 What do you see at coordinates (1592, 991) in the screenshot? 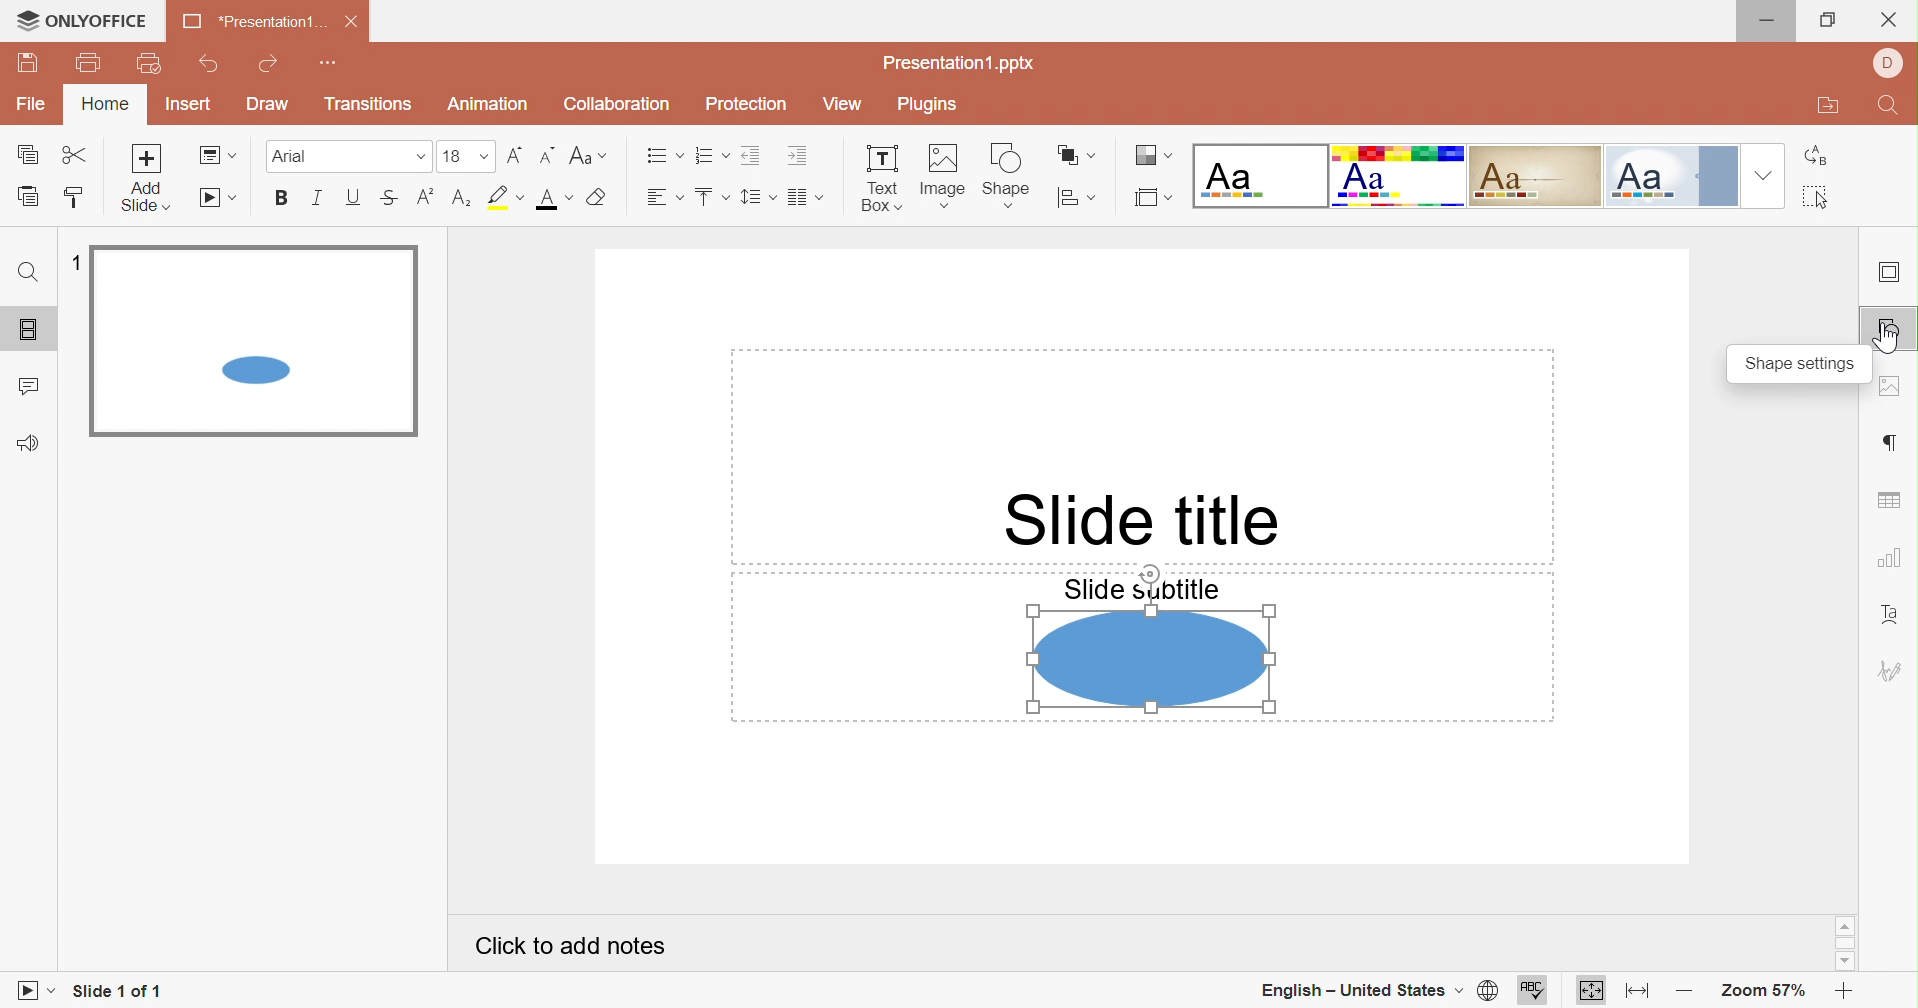
I see `Fit to slide` at bounding box center [1592, 991].